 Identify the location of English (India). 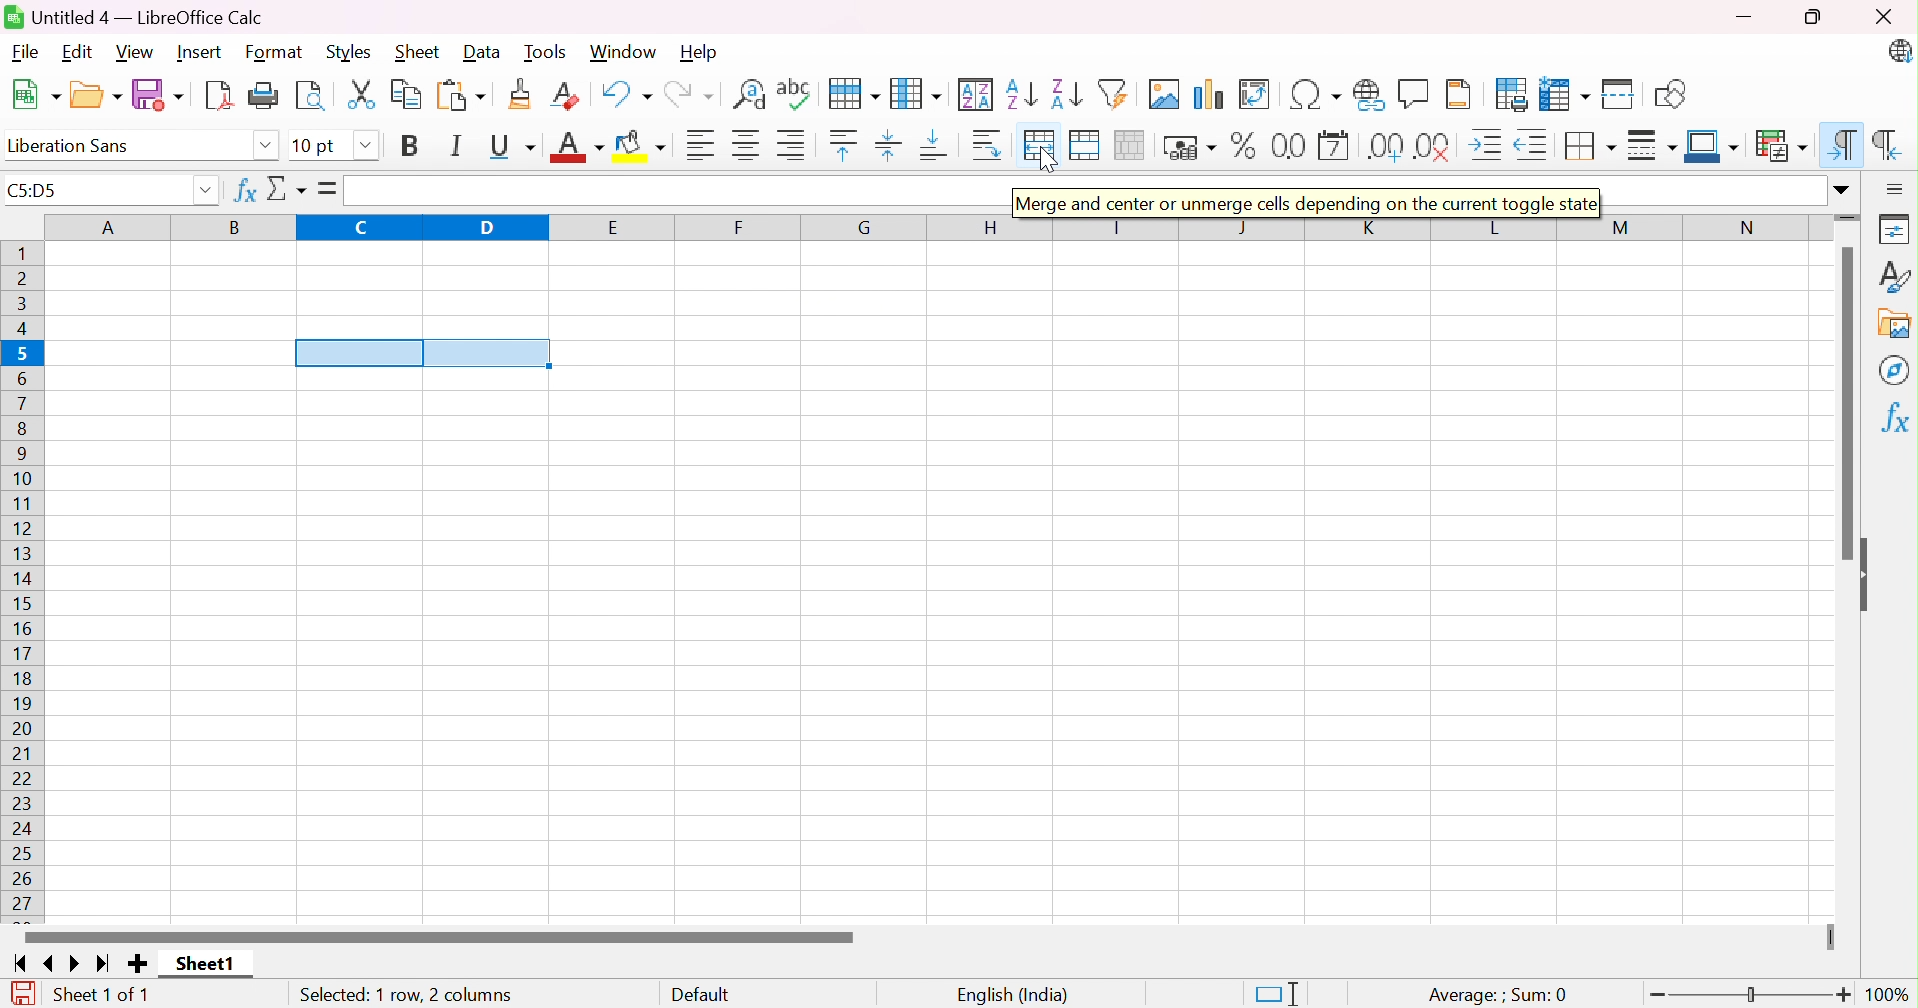
(1014, 991).